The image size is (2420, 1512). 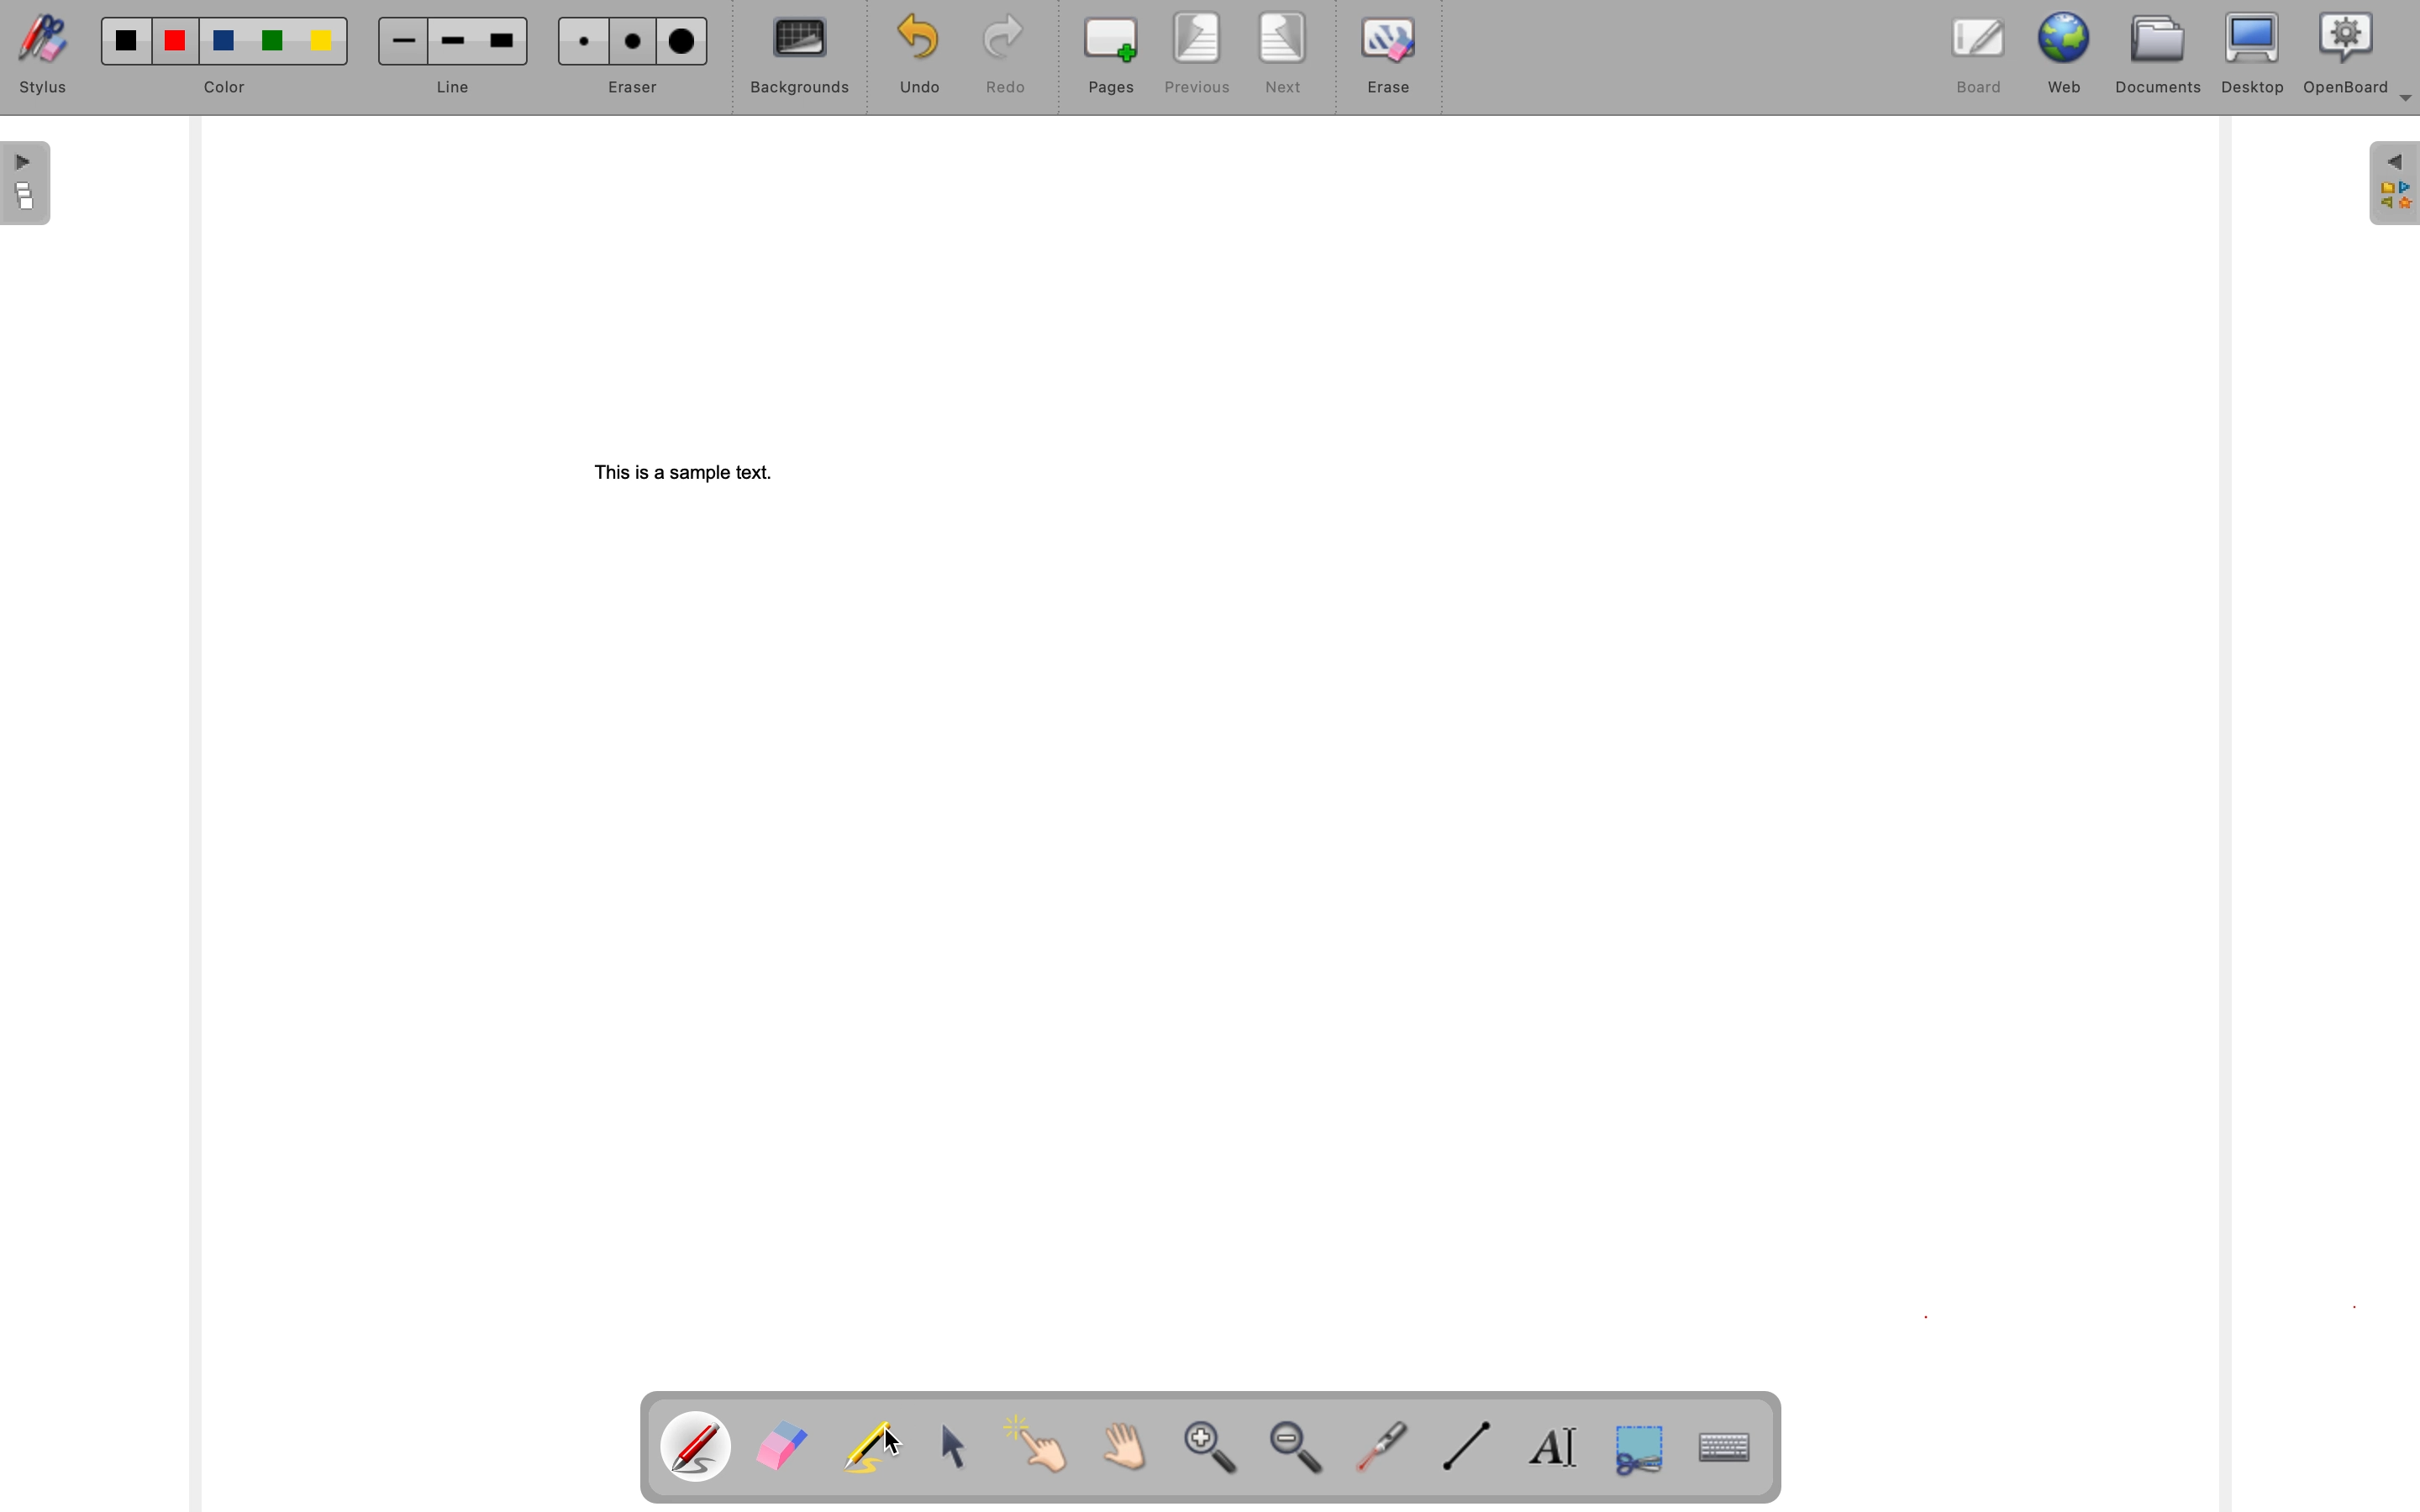 I want to click on draw lines, so click(x=1467, y=1445).